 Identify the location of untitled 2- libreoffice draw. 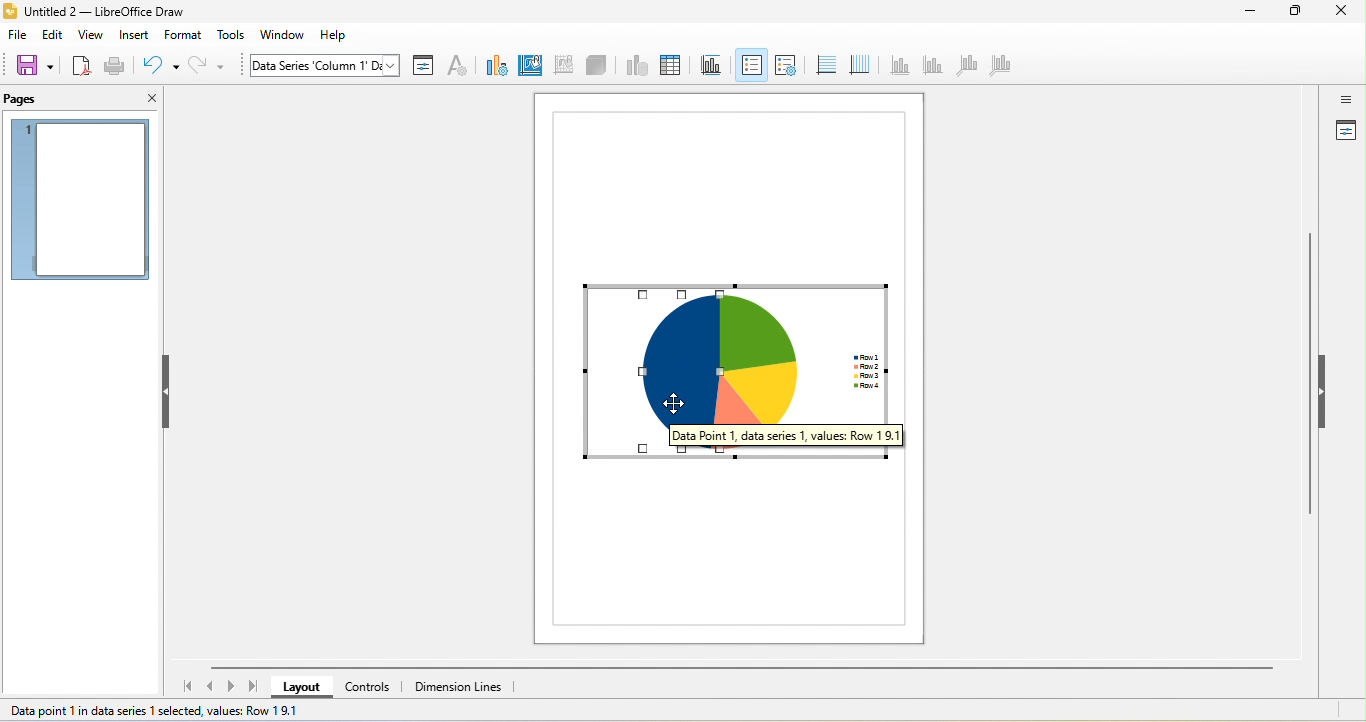
(116, 13).